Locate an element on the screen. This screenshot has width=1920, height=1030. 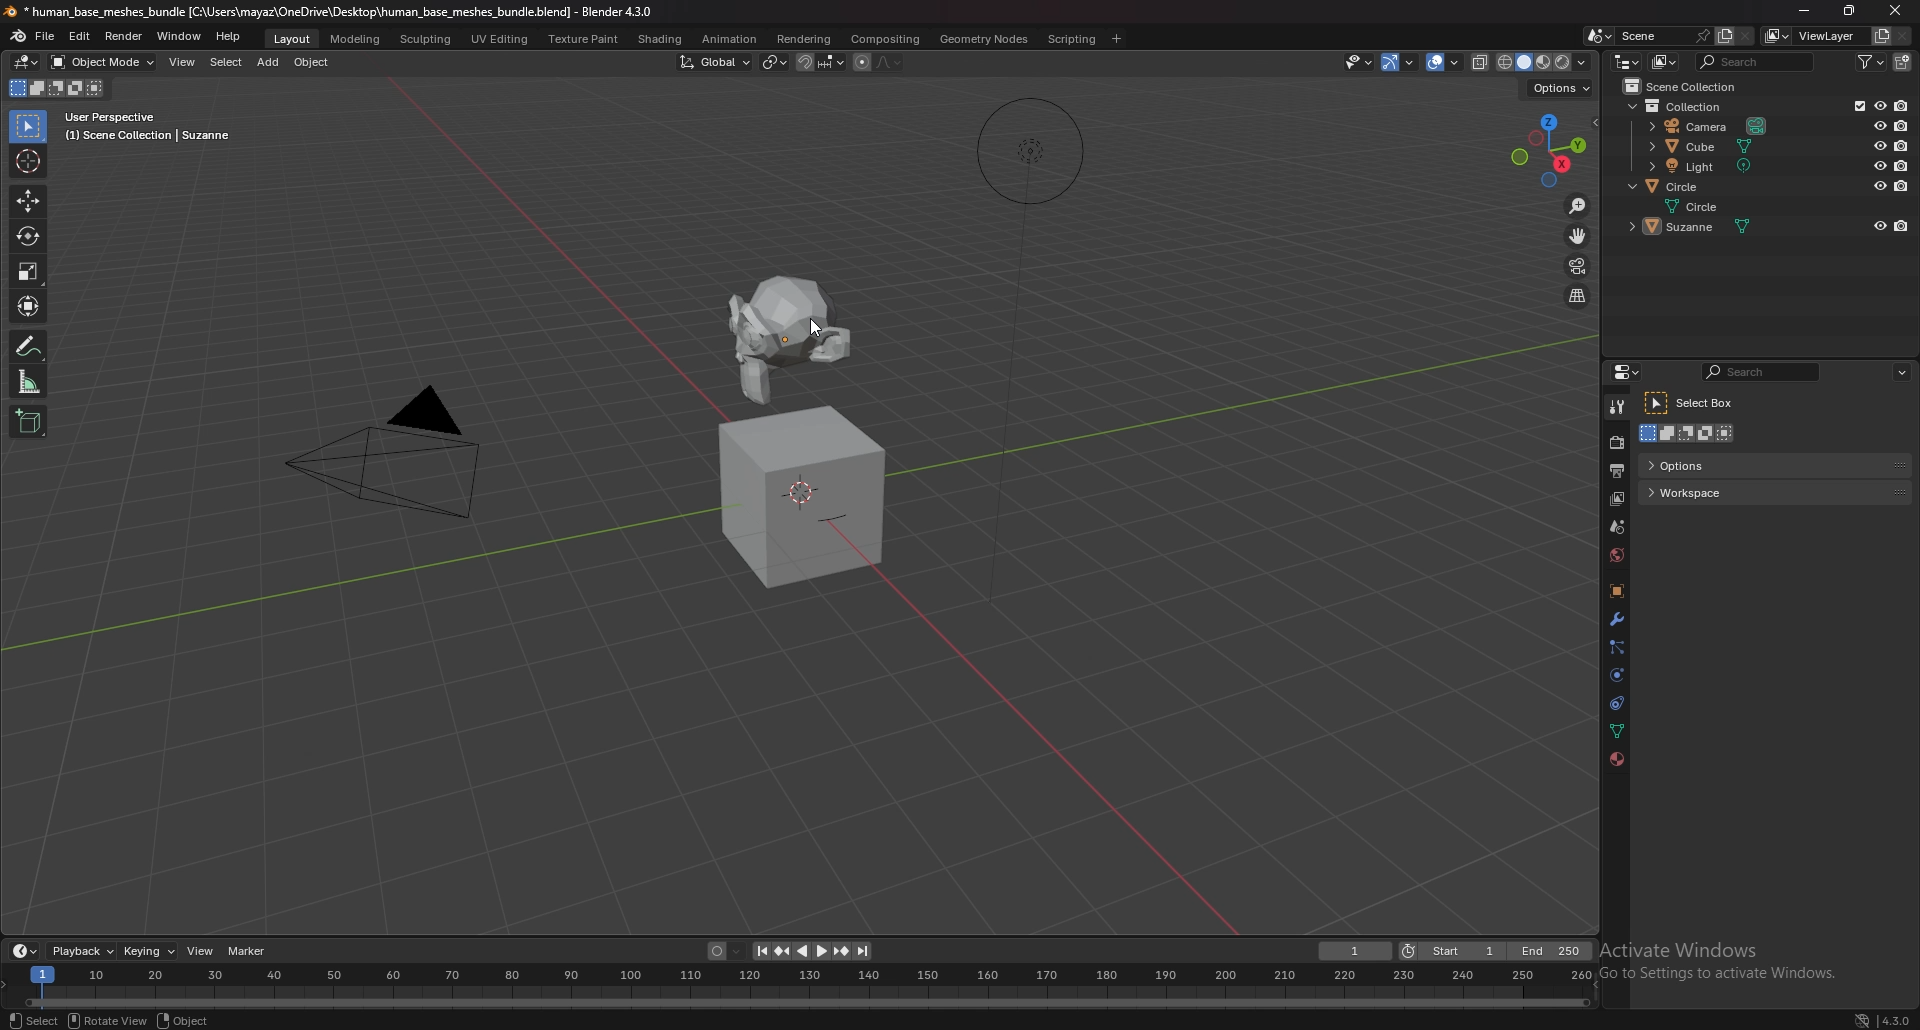
layout is located at coordinates (293, 38).